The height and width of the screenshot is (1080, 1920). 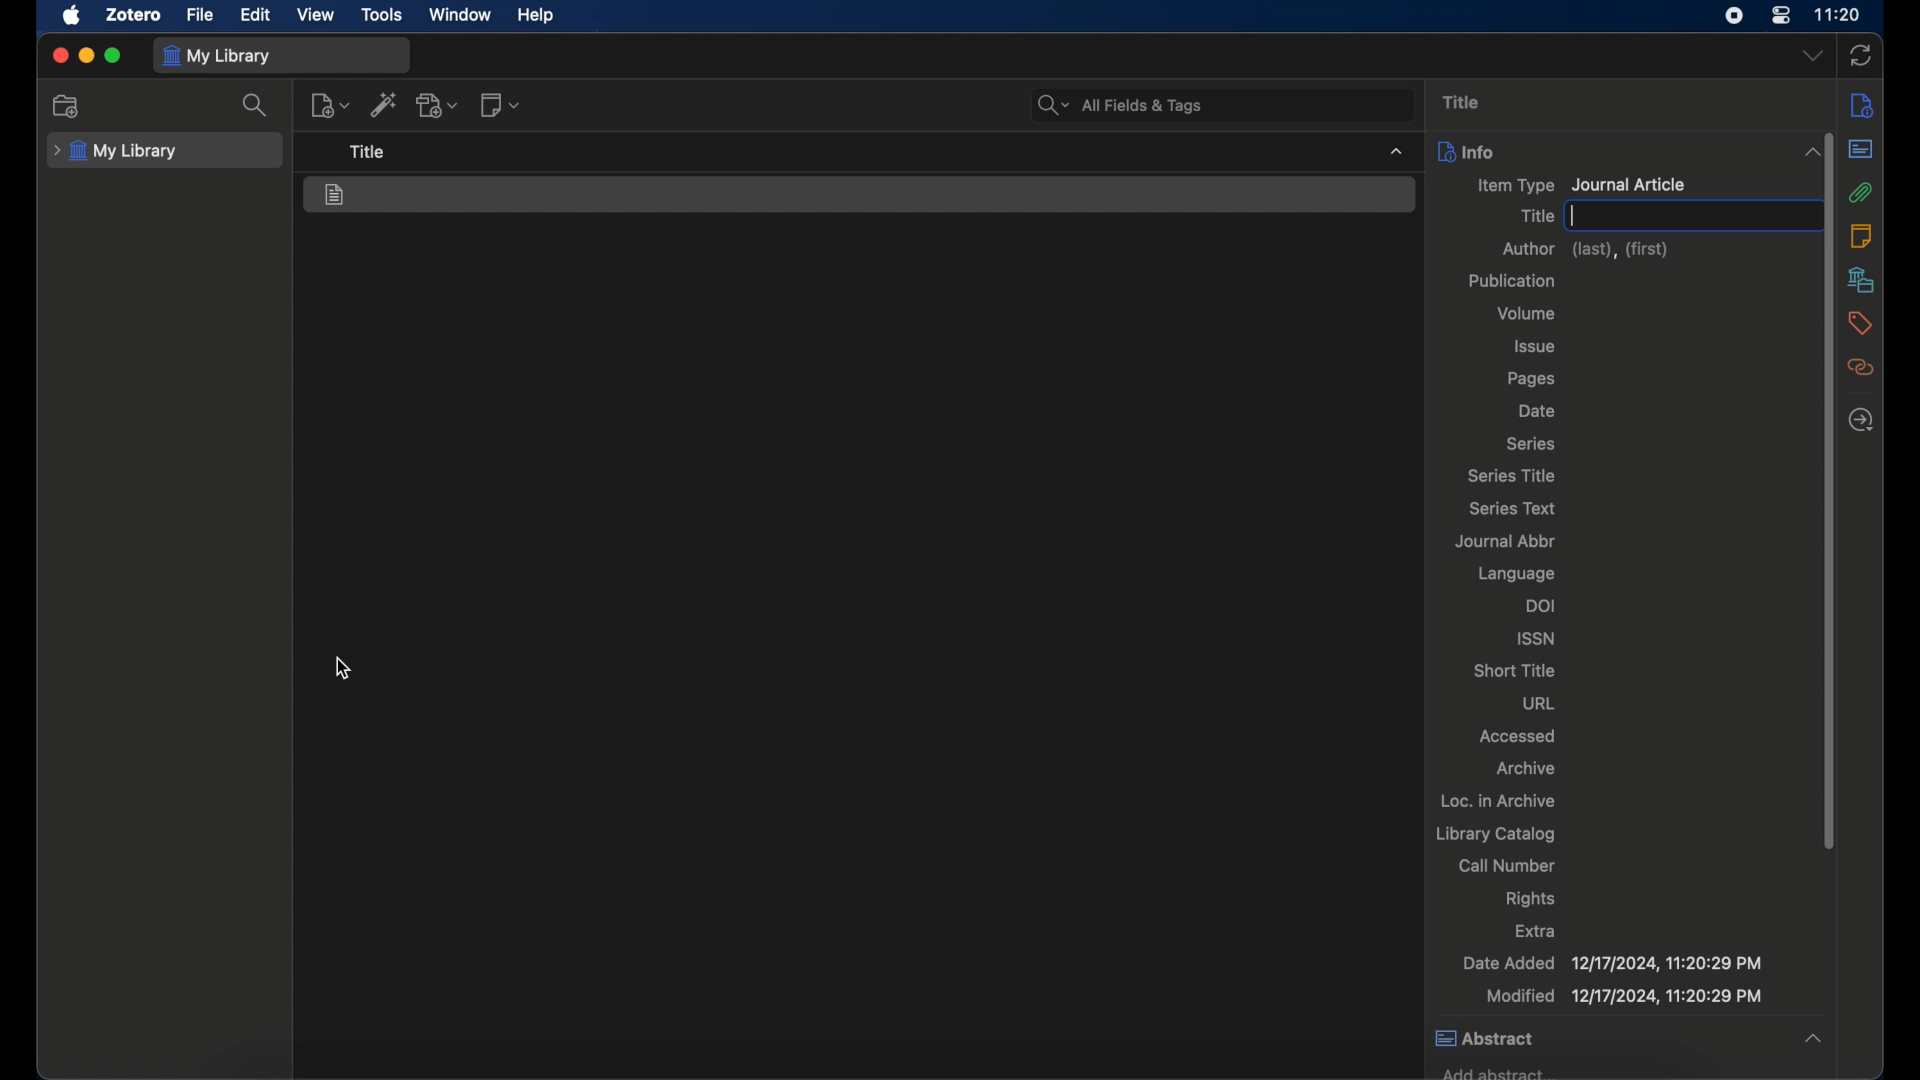 What do you see at coordinates (1781, 16) in the screenshot?
I see `control center` at bounding box center [1781, 16].